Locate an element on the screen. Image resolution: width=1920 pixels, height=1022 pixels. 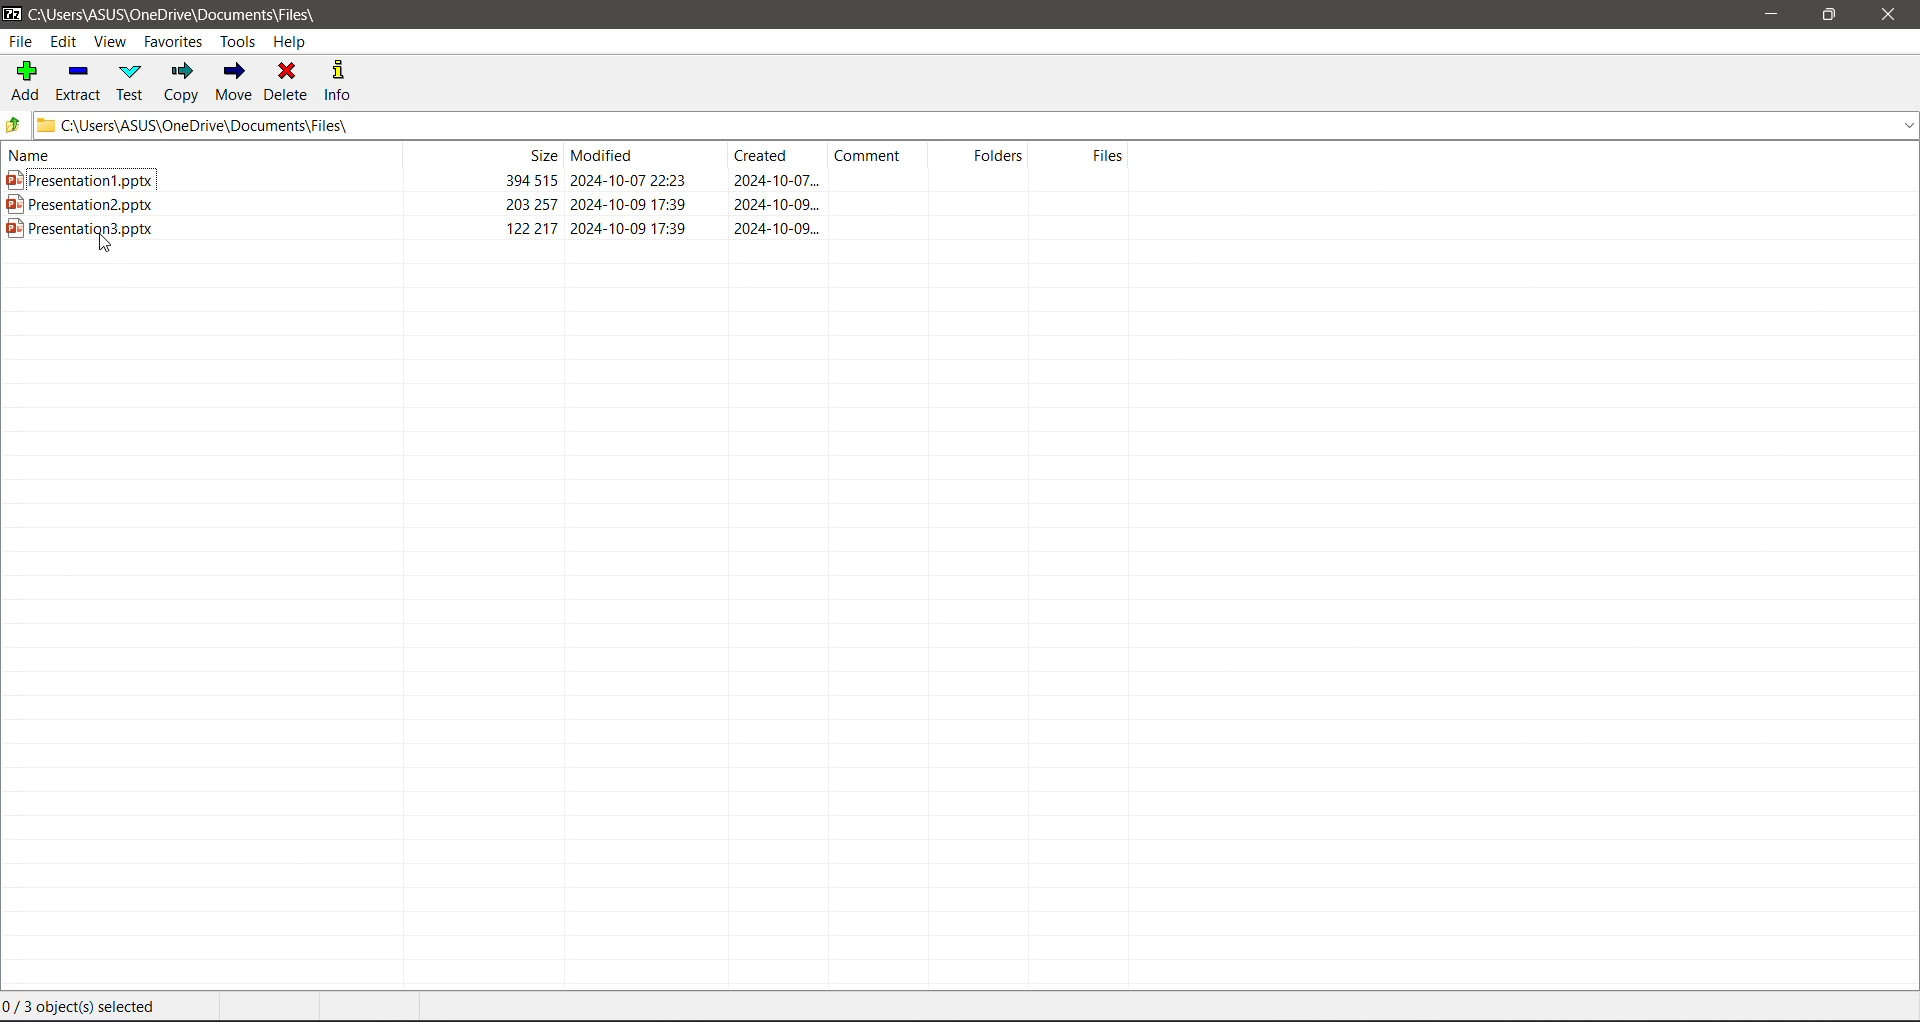
Current Selection is located at coordinates (89, 1007).